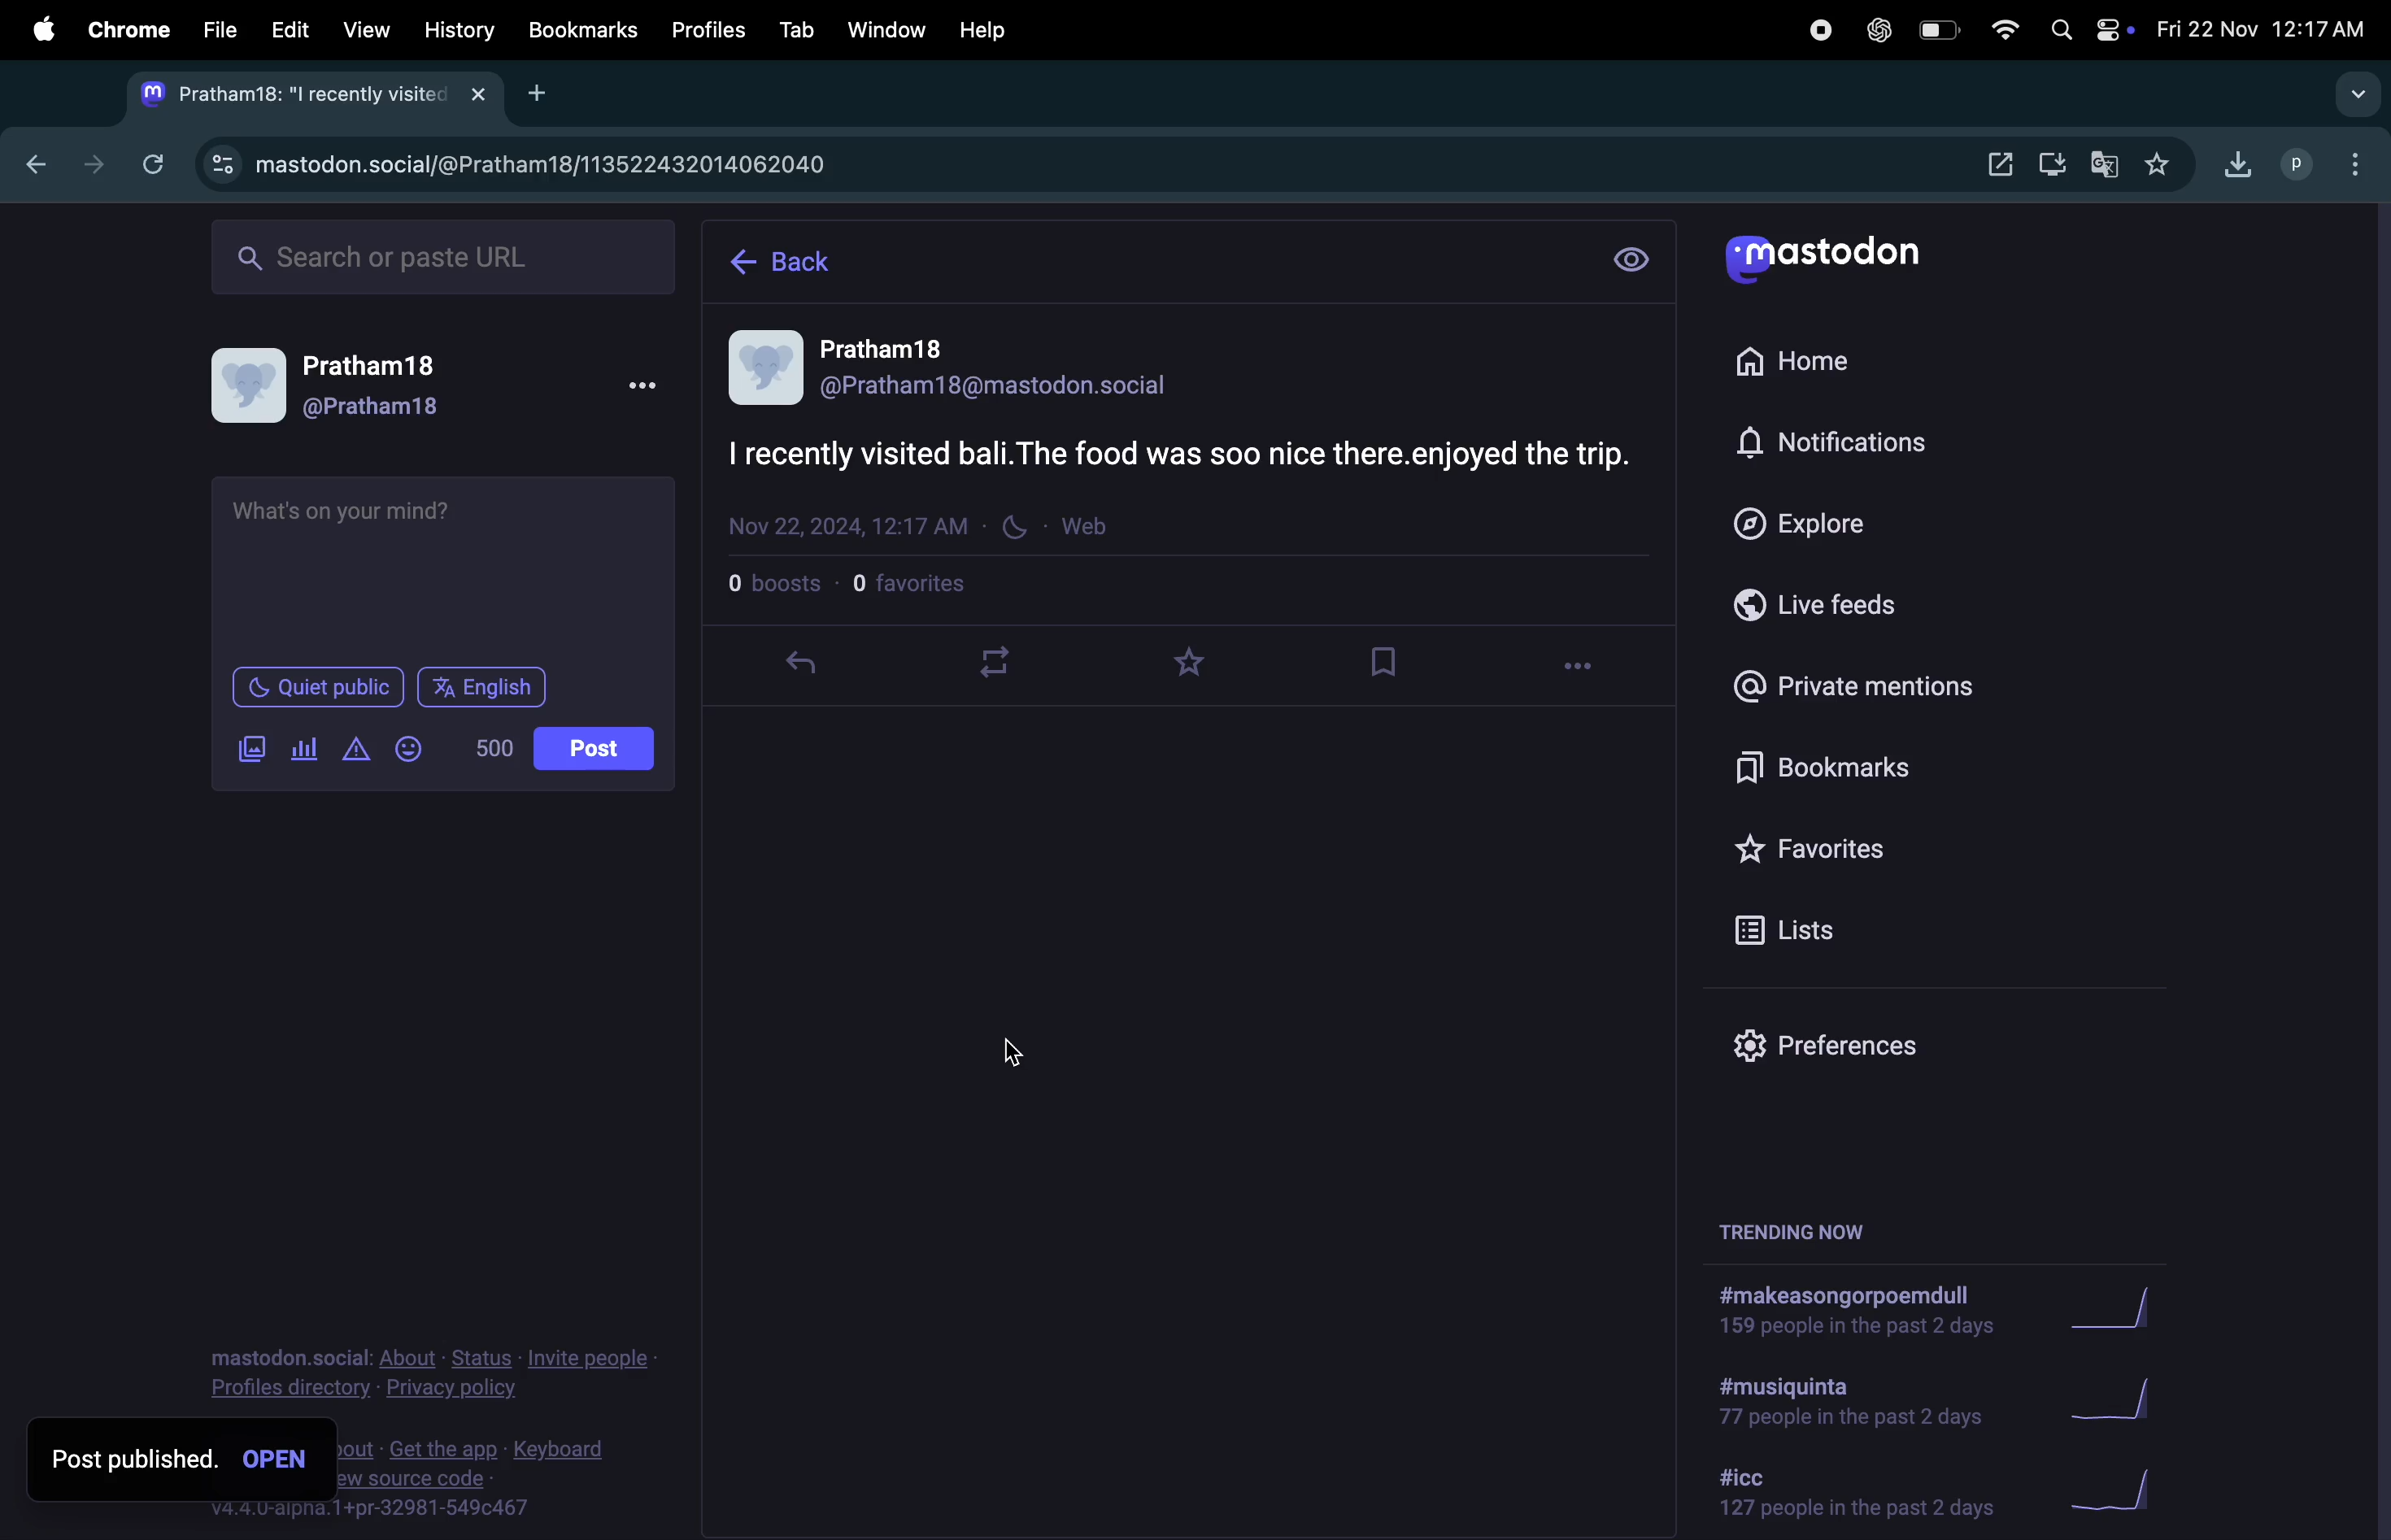  What do you see at coordinates (1852, 1402) in the screenshot?
I see `hash tag` at bounding box center [1852, 1402].